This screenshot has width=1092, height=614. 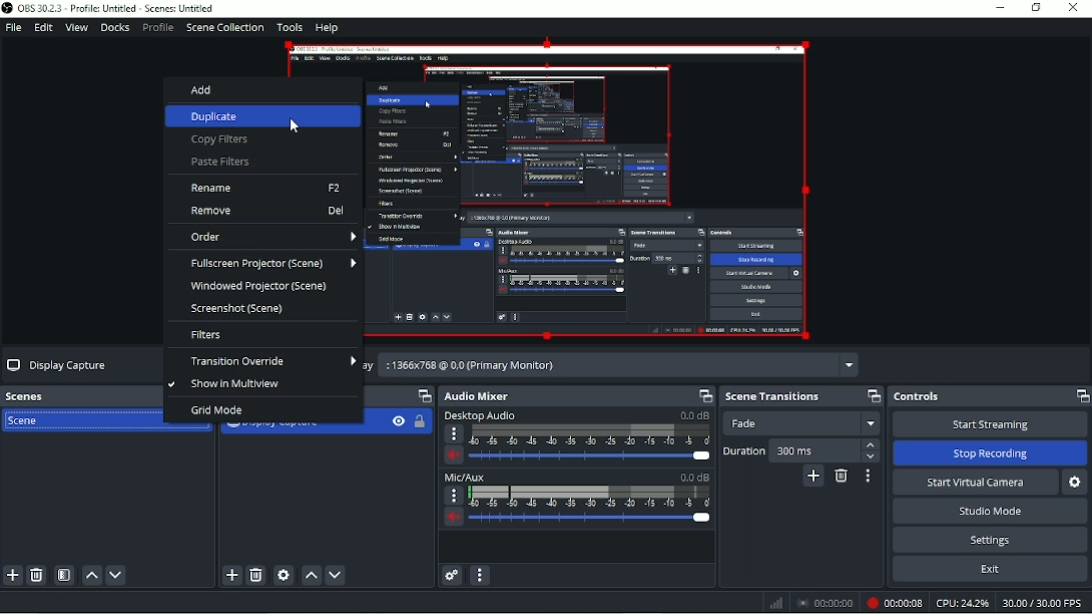 I want to click on Configure virtual camera, so click(x=1076, y=483).